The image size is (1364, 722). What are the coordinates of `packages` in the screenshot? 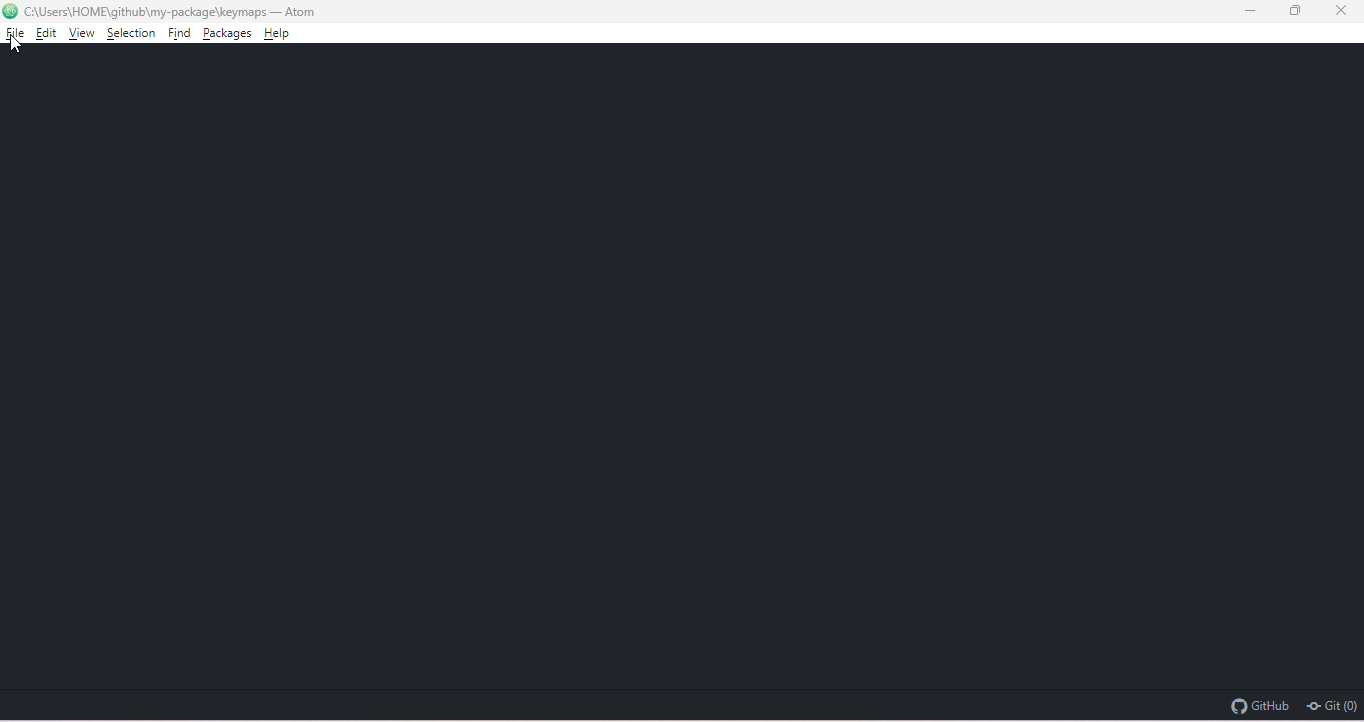 It's located at (229, 34).